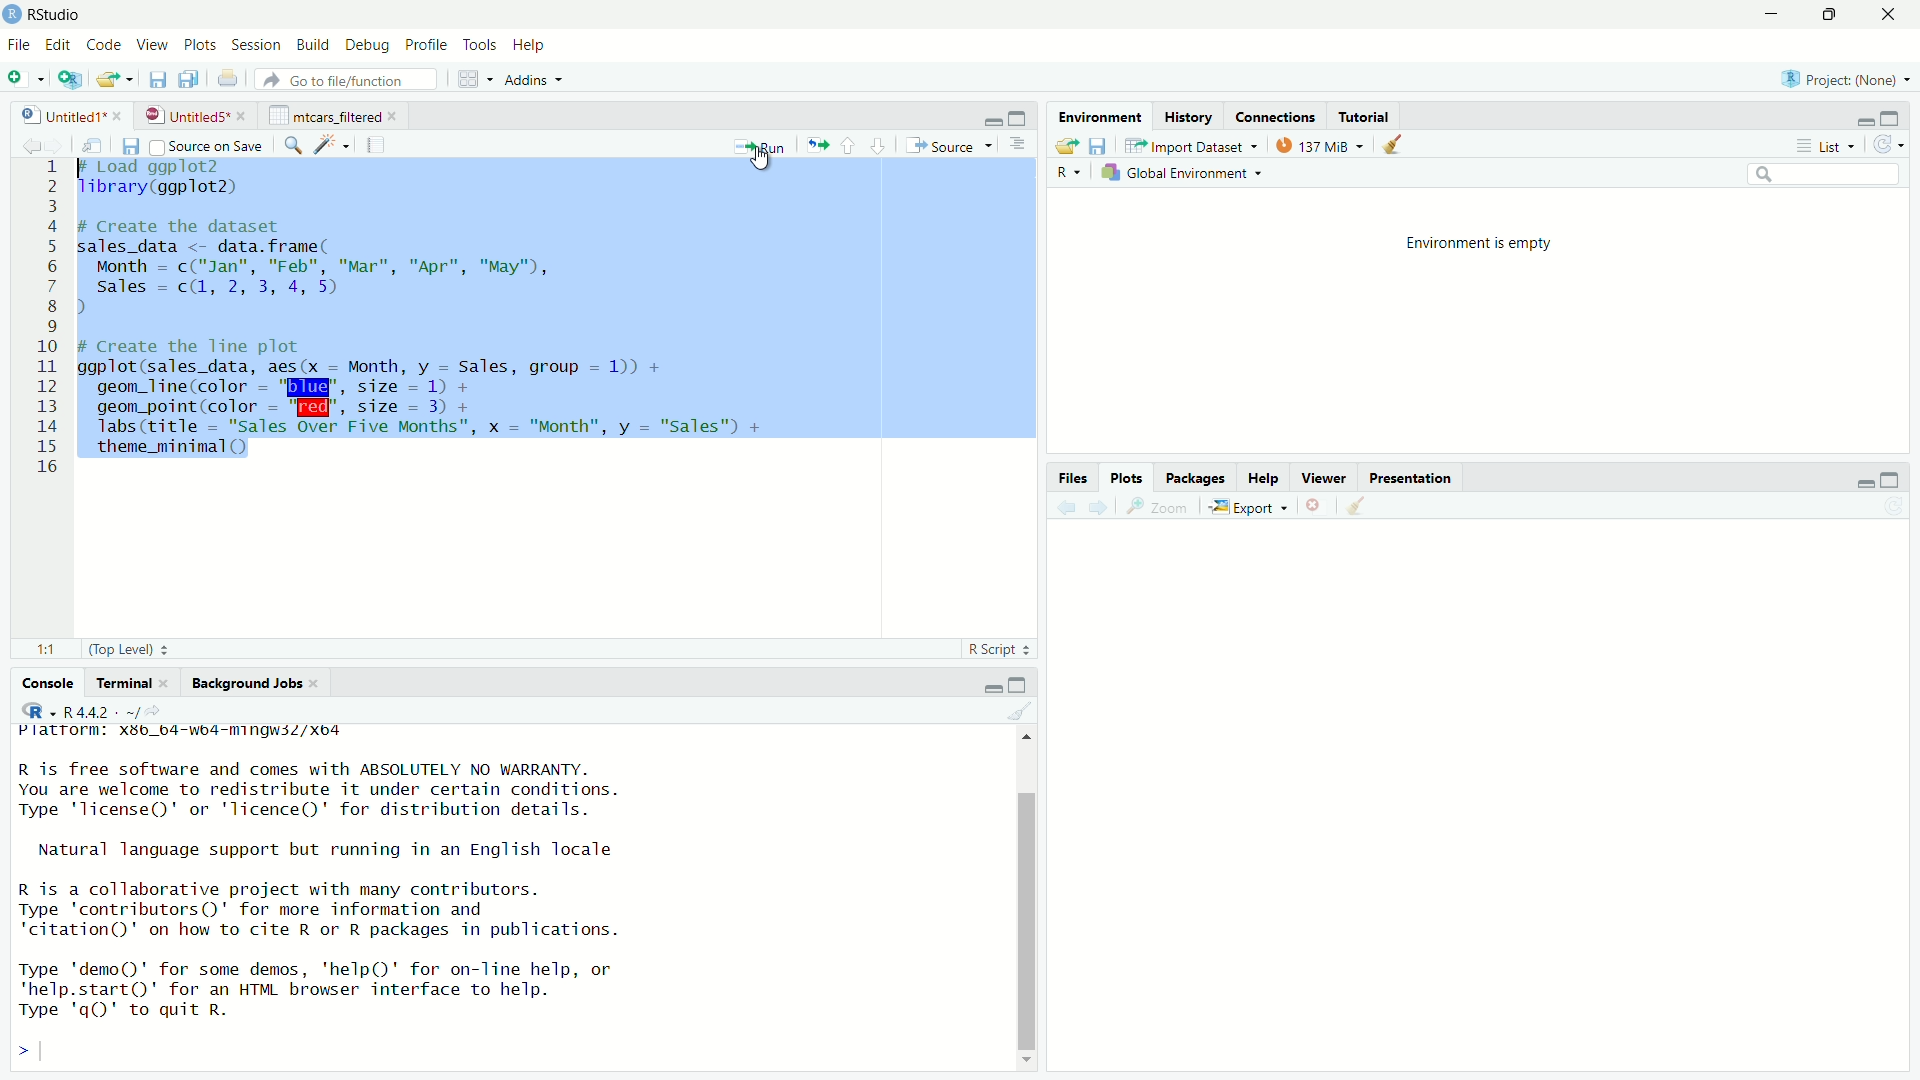  Describe the element at coordinates (989, 687) in the screenshot. I see `minimize` at that location.